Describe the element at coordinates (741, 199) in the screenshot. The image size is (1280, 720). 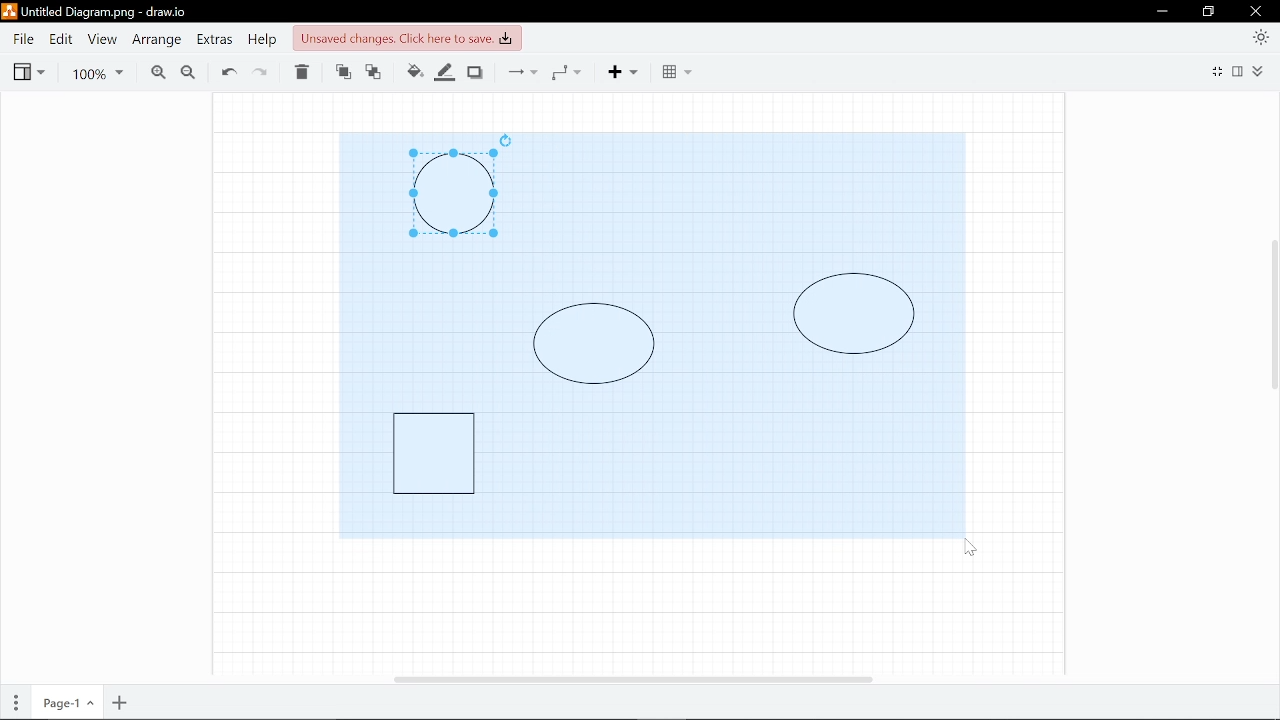
I see `Highlighted area represents portion selected by cursor` at that location.